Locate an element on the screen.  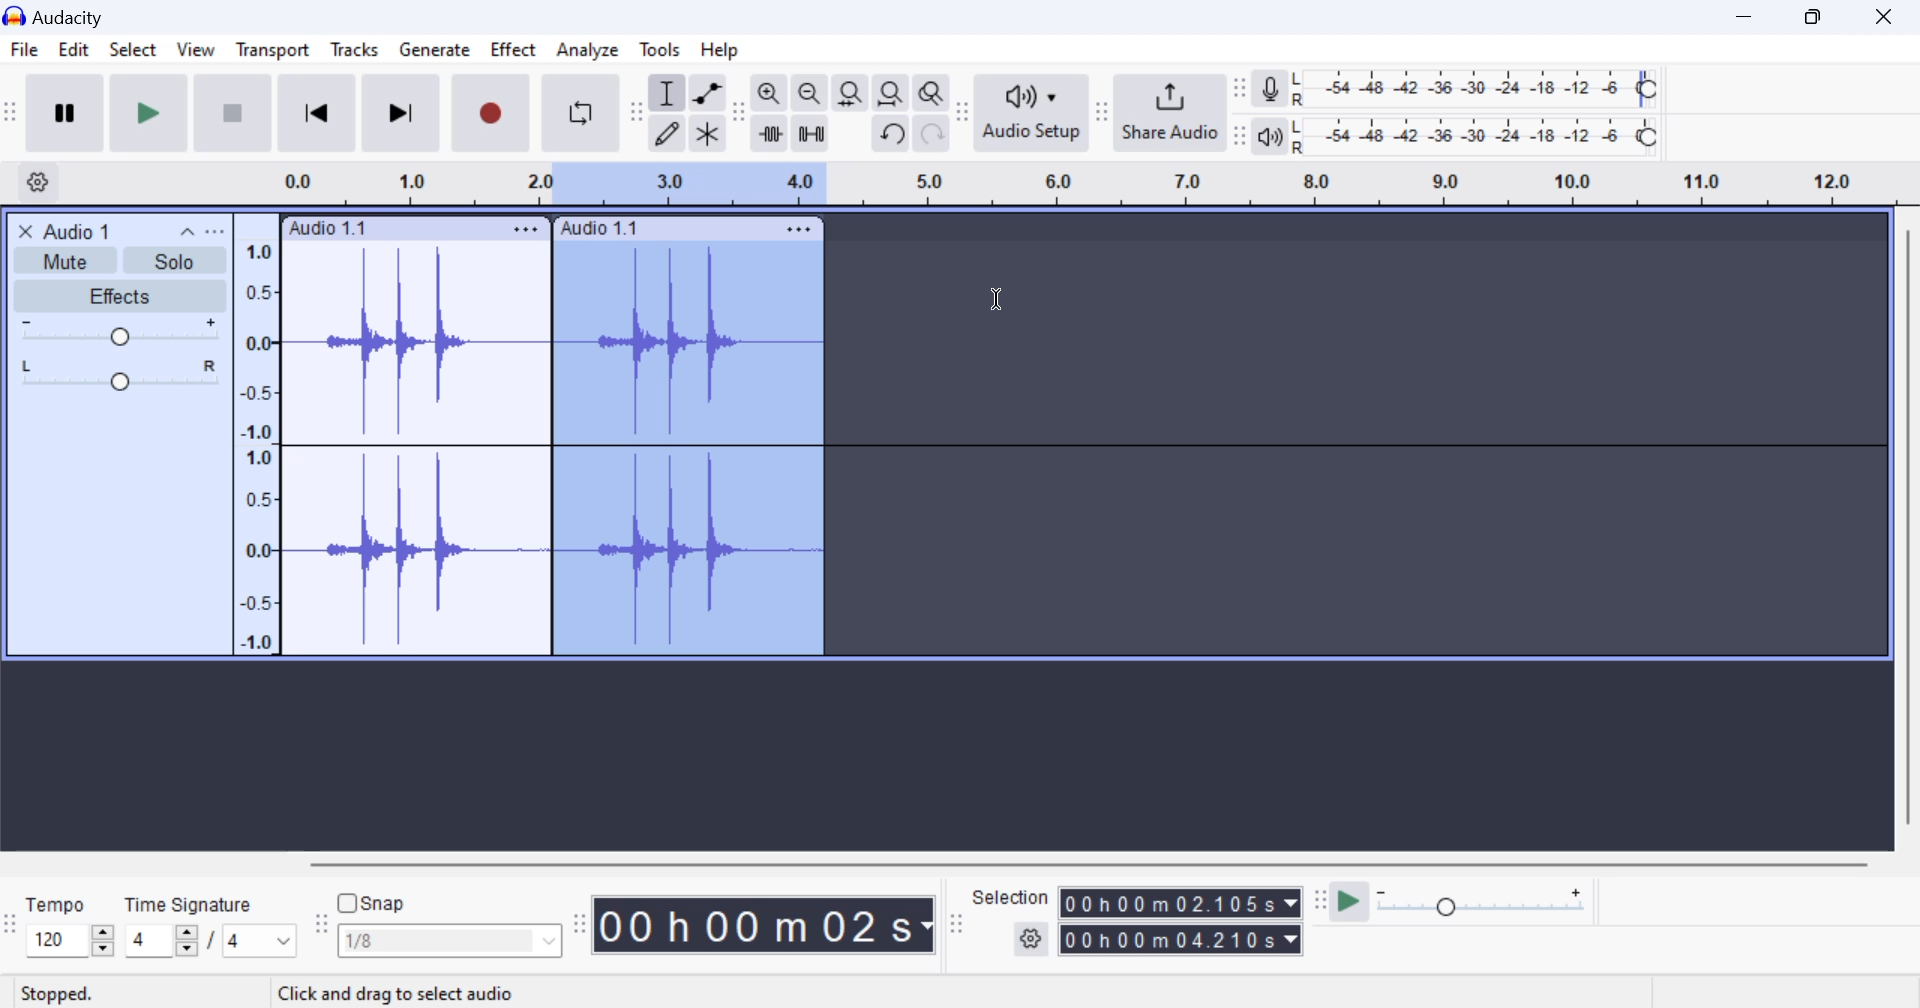
open menu is located at coordinates (215, 231).